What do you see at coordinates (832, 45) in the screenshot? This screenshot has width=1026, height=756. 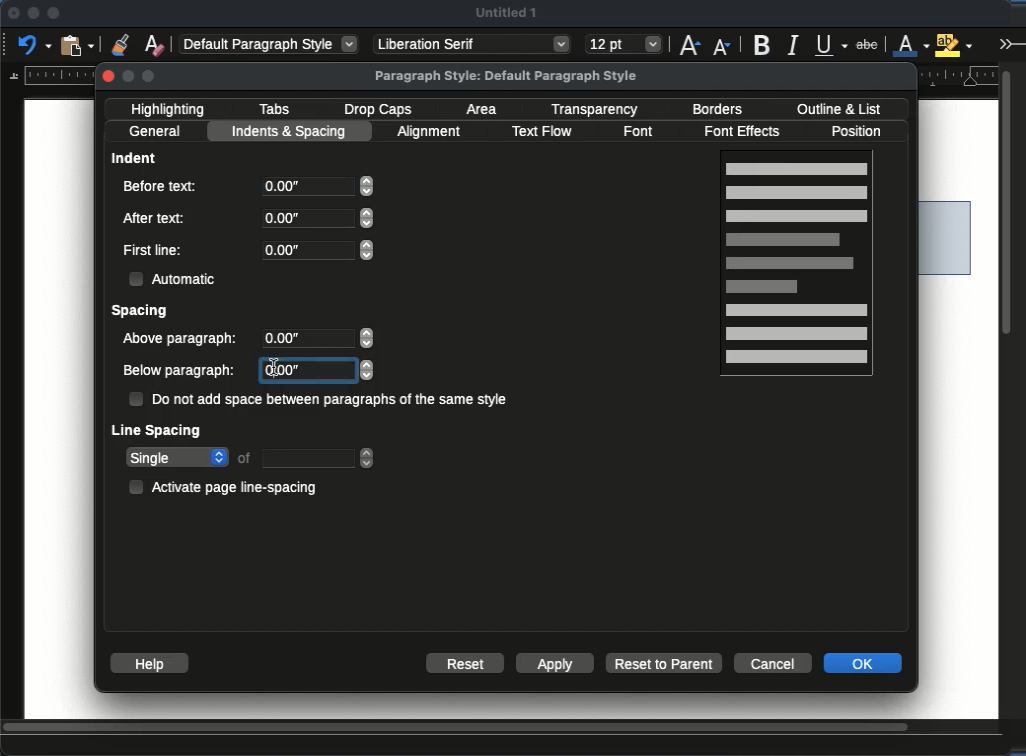 I see `underline ` at bounding box center [832, 45].